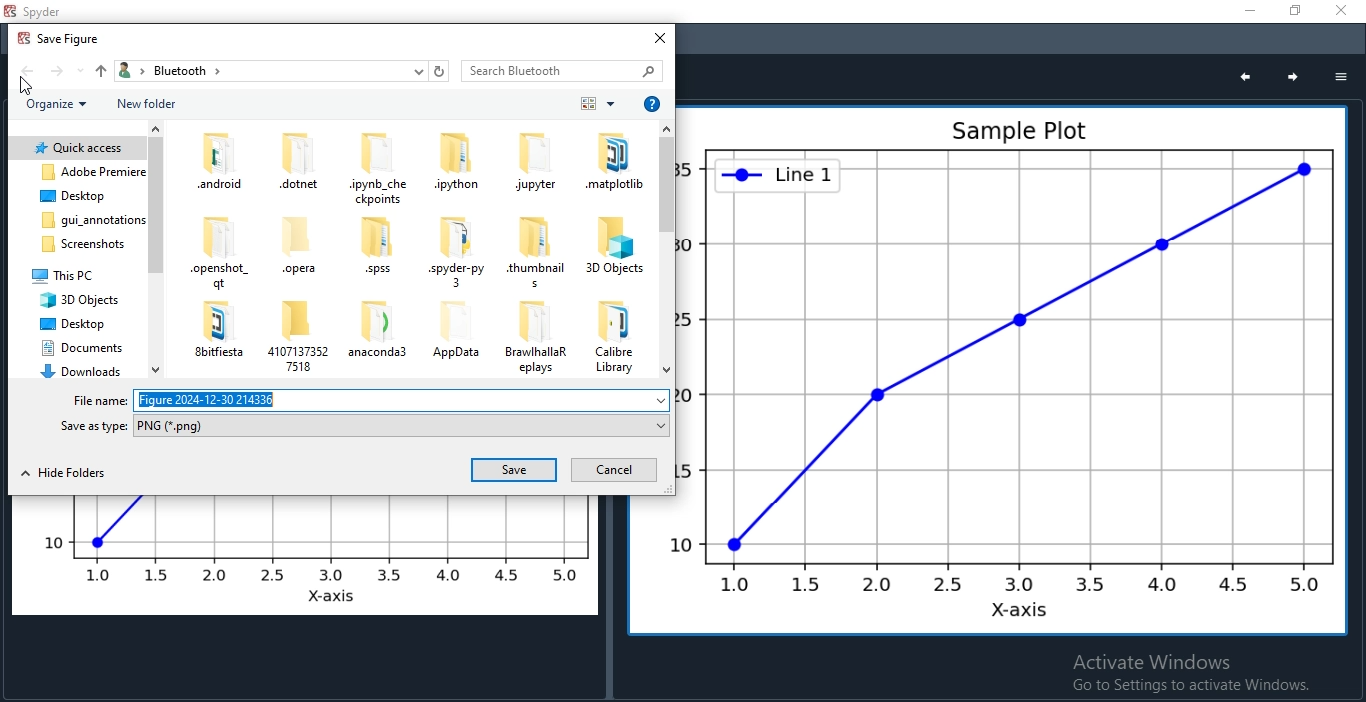  I want to click on files, so click(223, 329).